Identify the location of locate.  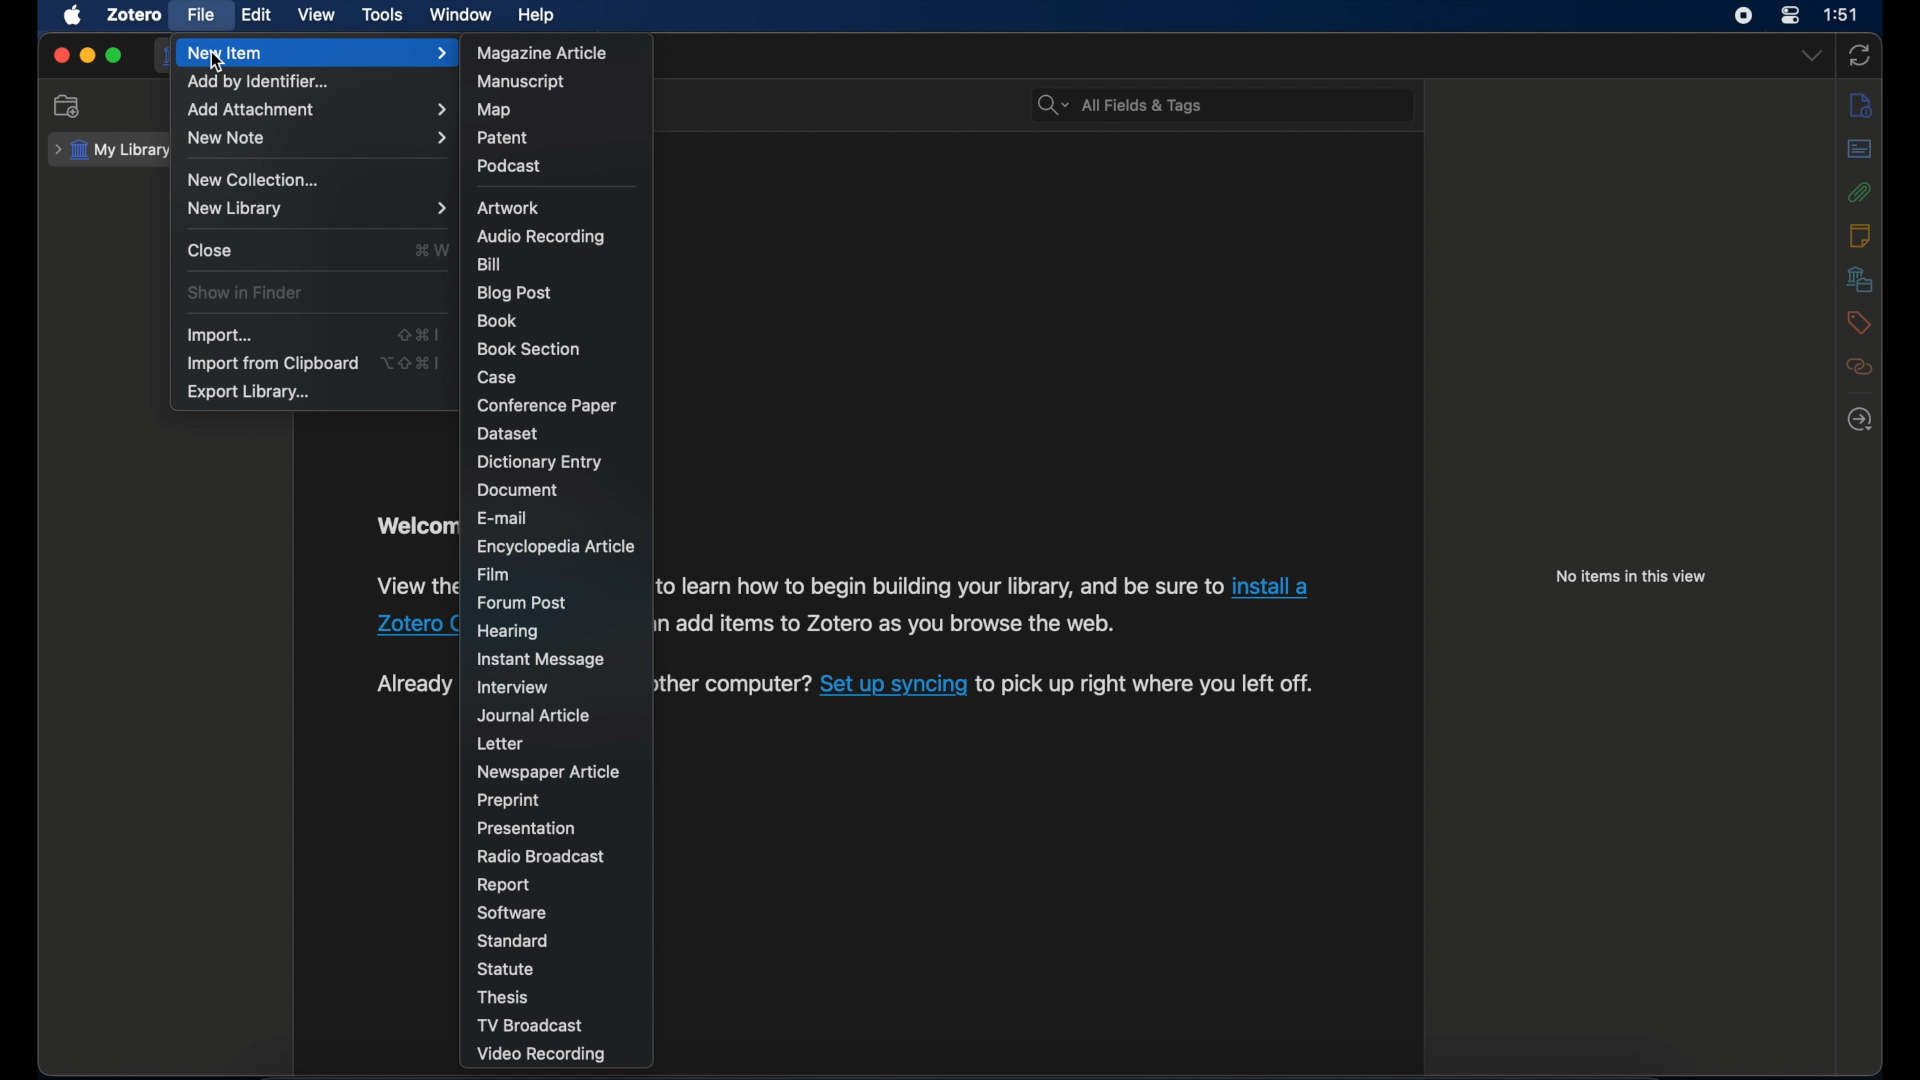
(1860, 419).